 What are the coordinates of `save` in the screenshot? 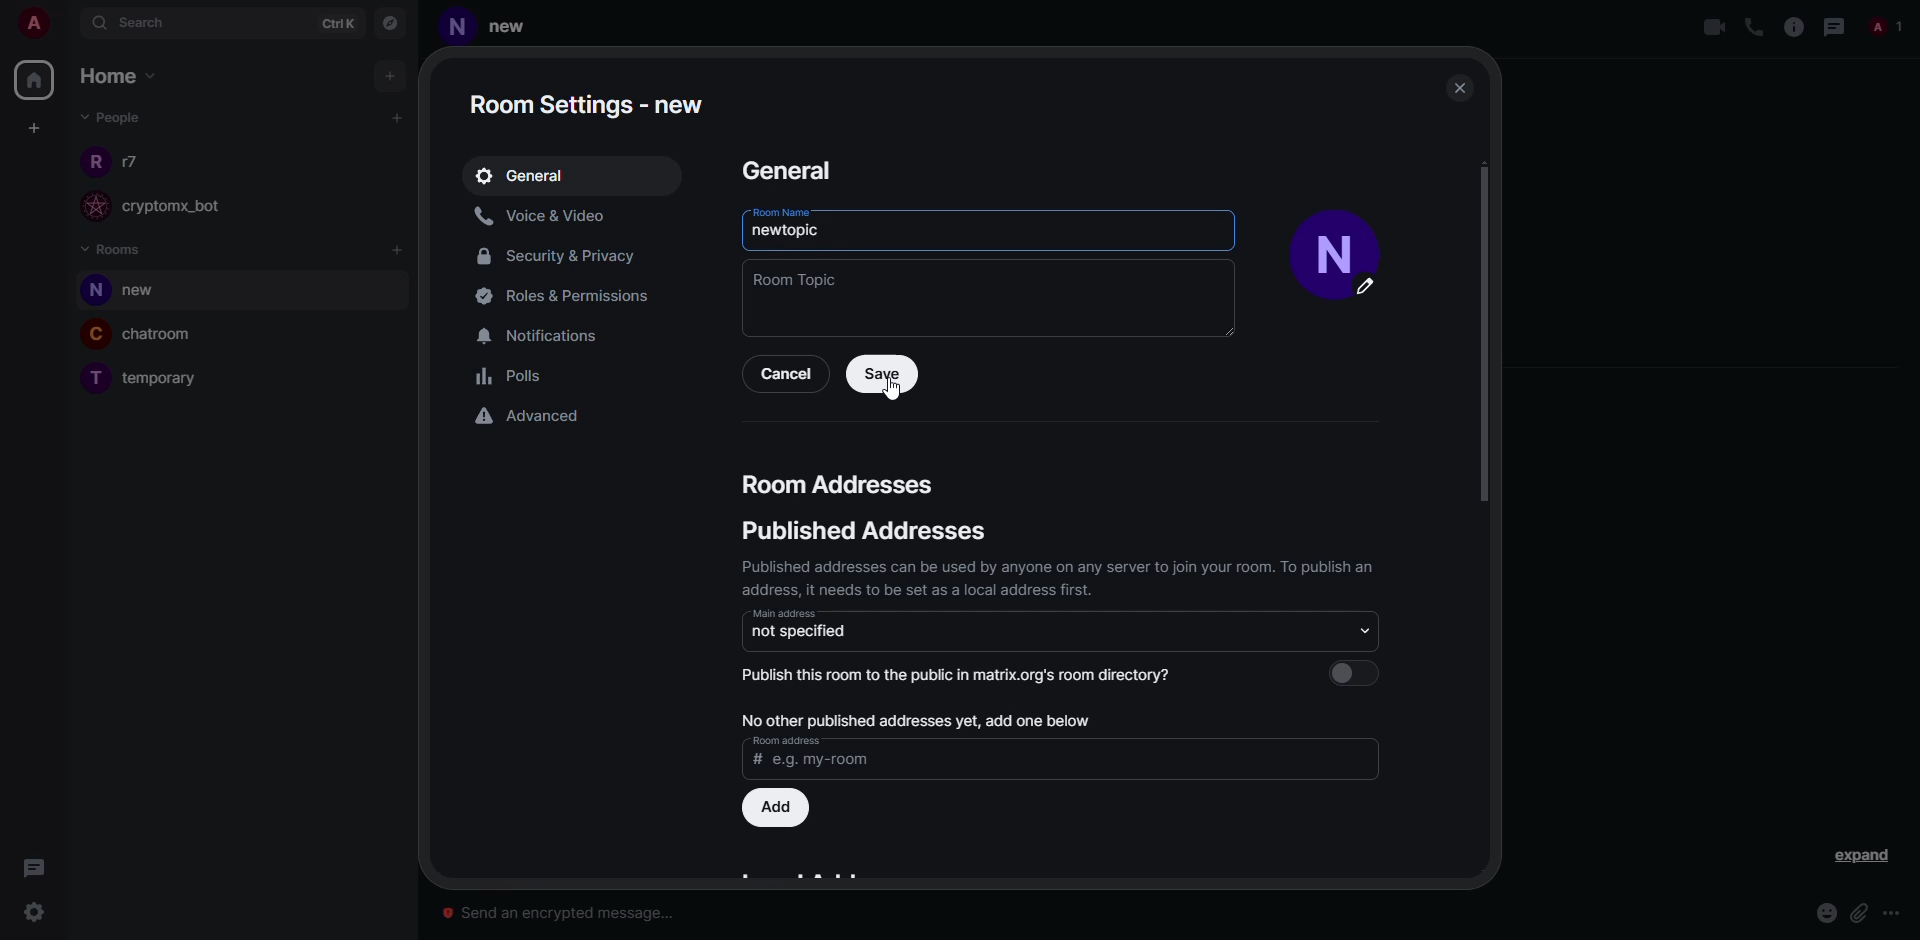 It's located at (882, 374).